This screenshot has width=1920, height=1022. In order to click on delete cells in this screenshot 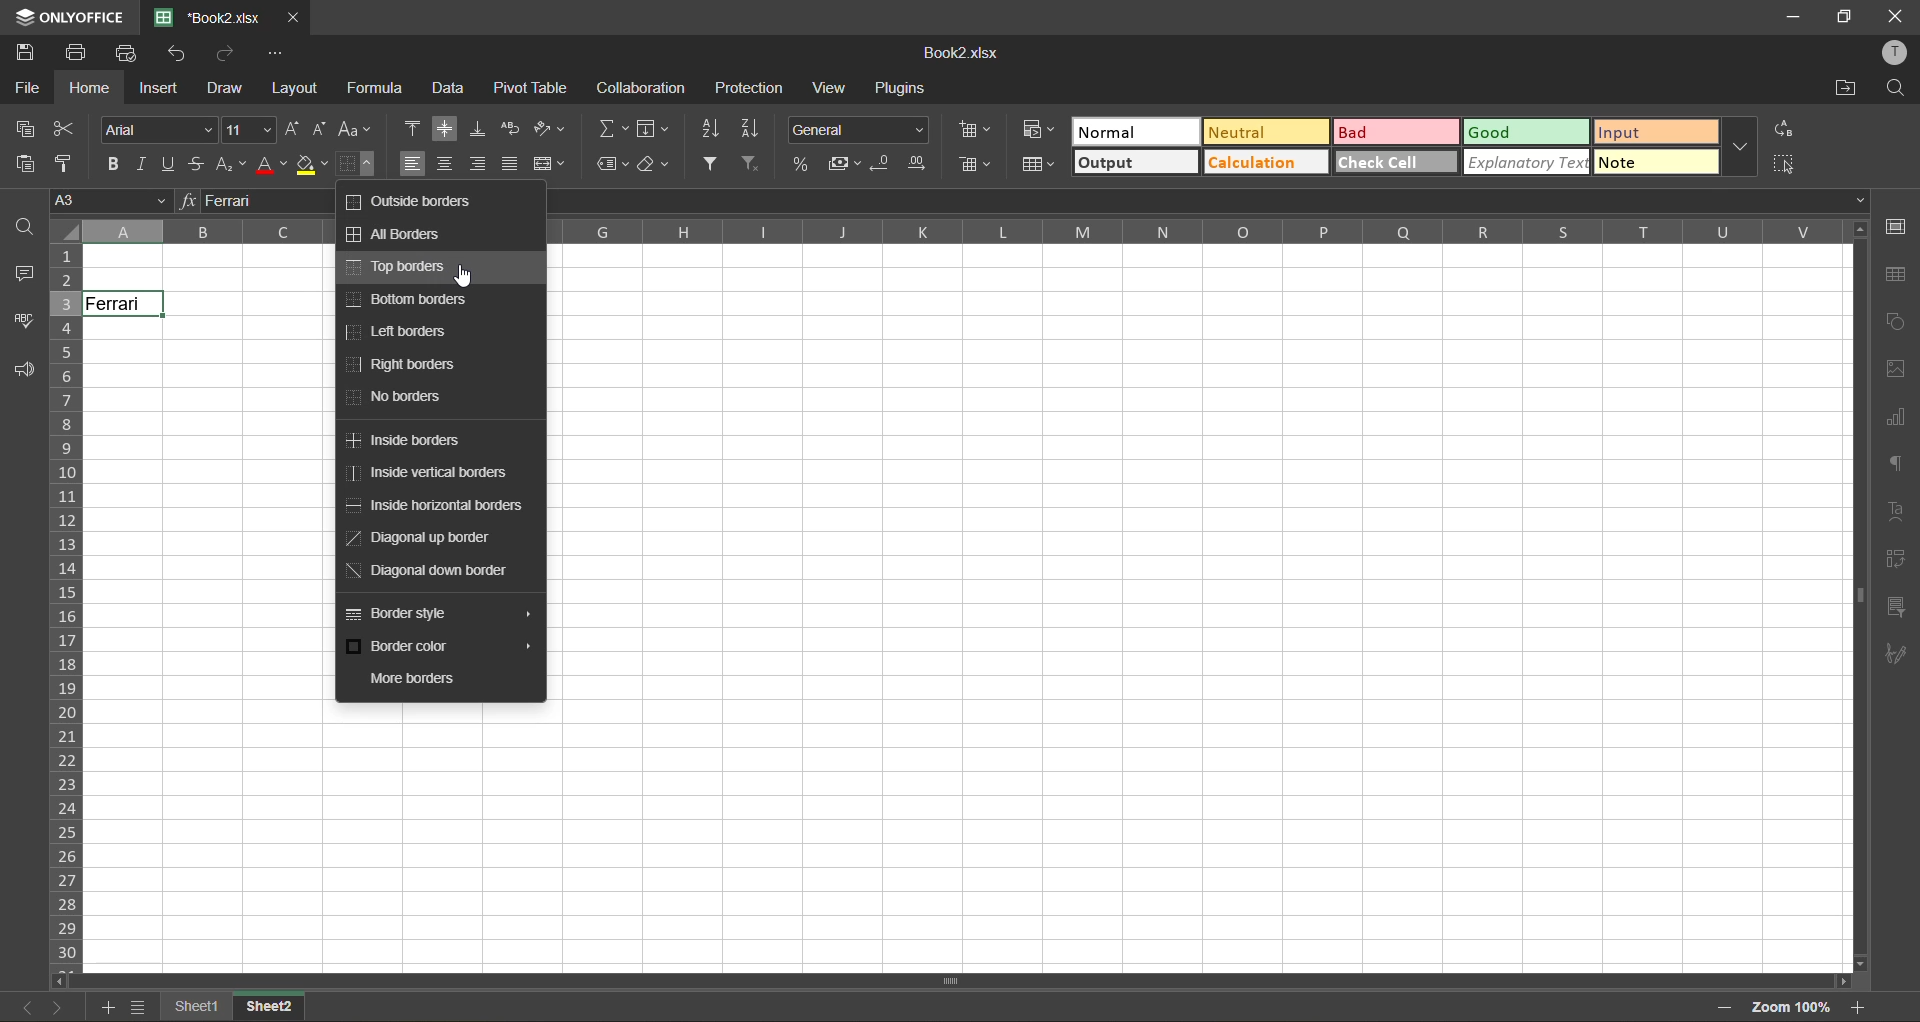, I will do `click(972, 164)`.